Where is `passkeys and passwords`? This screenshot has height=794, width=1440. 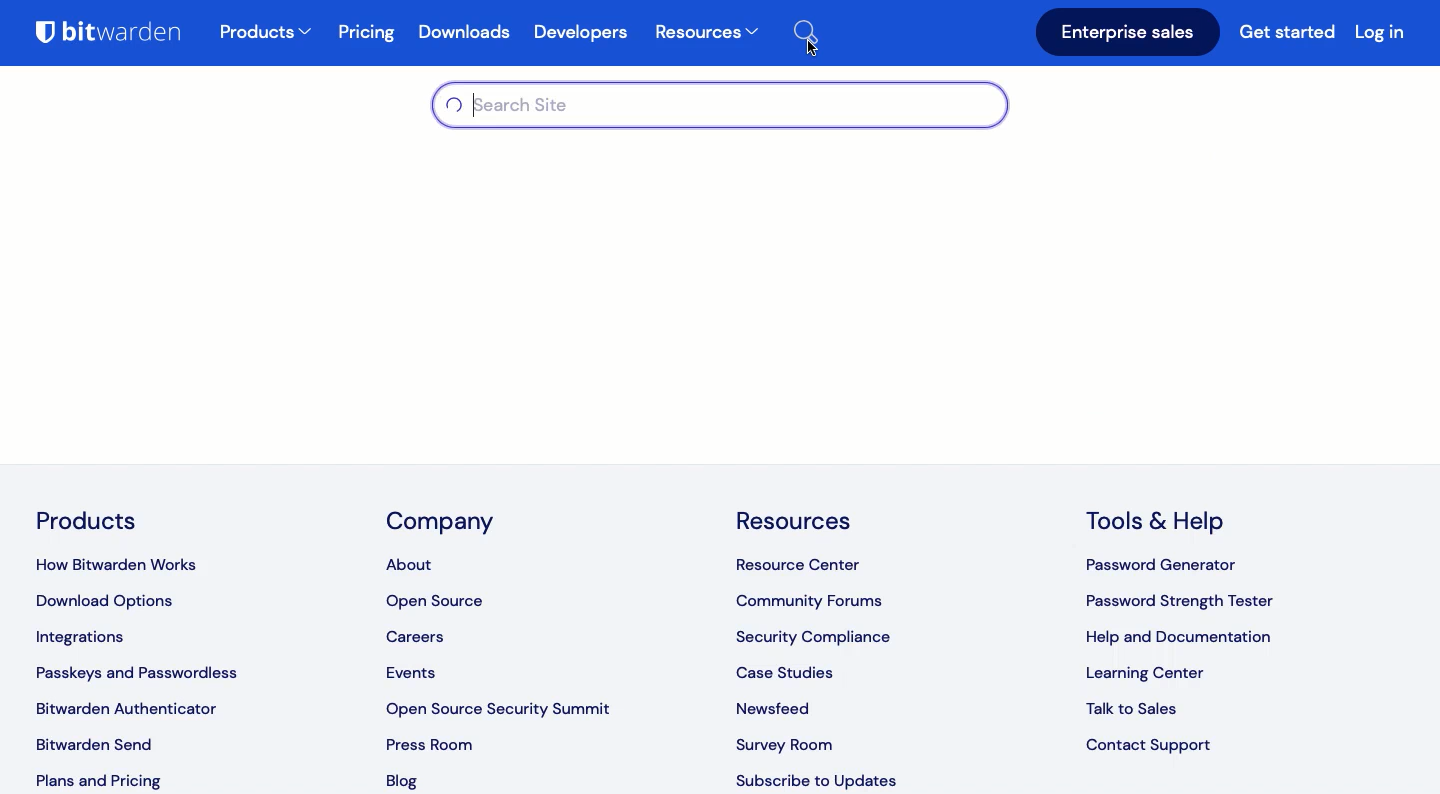
passkeys and passwords is located at coordinates (140, 673).